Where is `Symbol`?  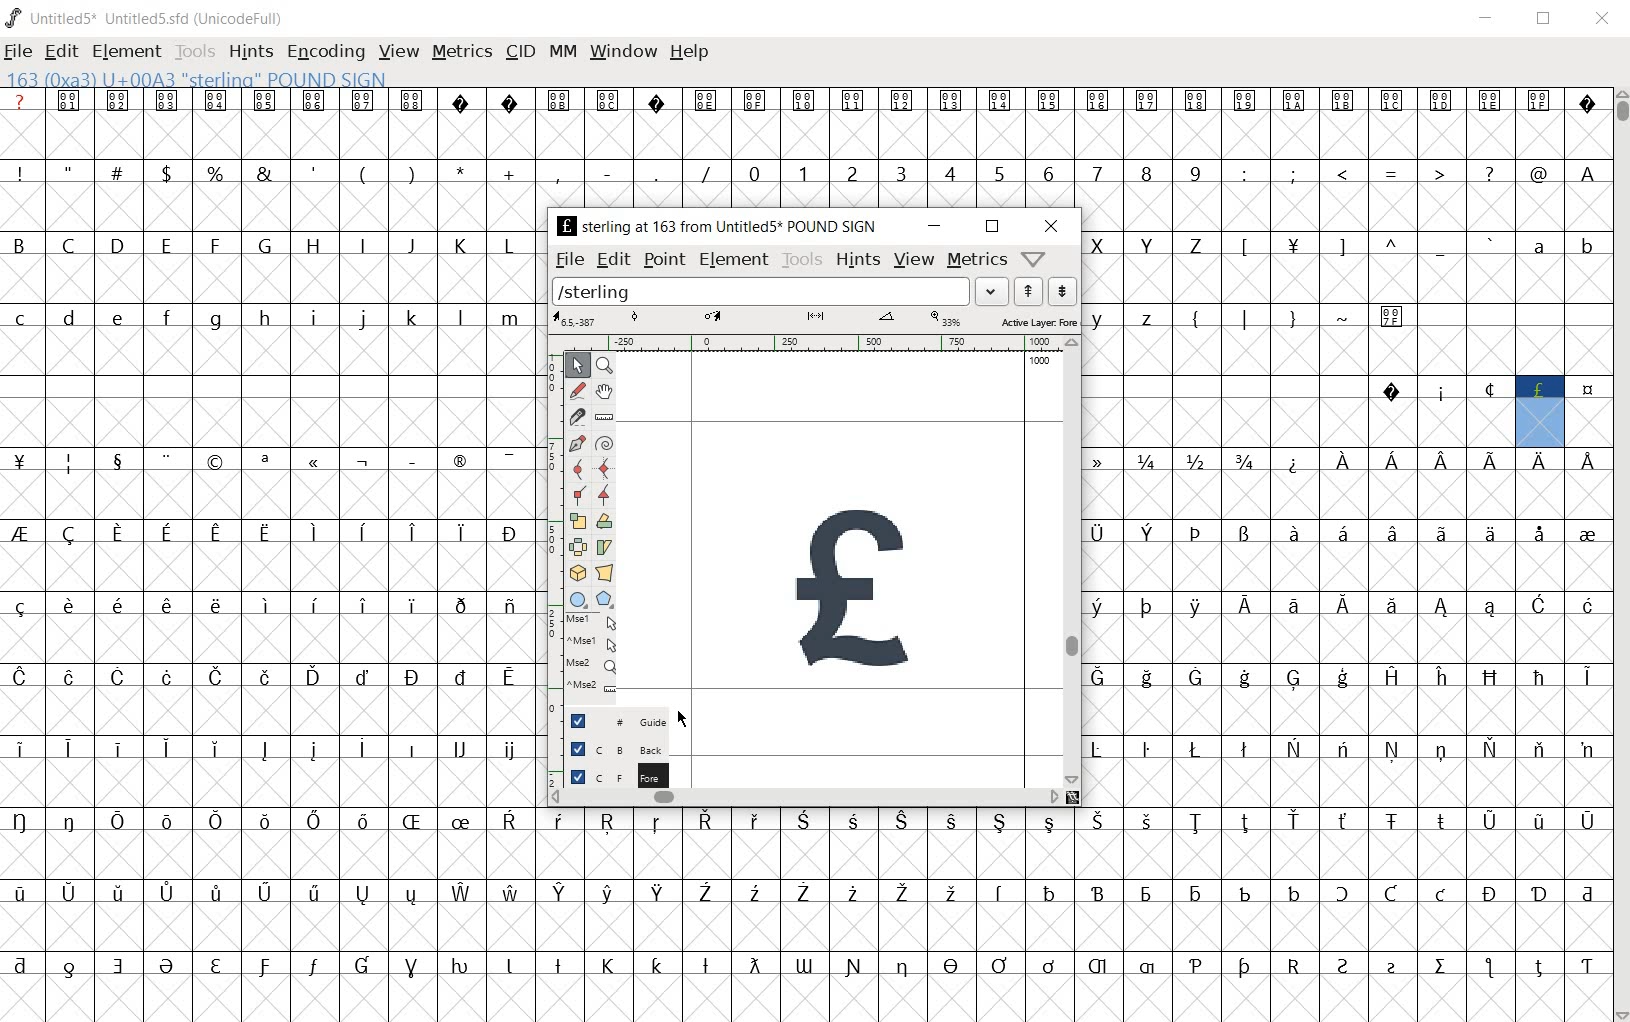
Symbol is located at coordinates (168, 99).